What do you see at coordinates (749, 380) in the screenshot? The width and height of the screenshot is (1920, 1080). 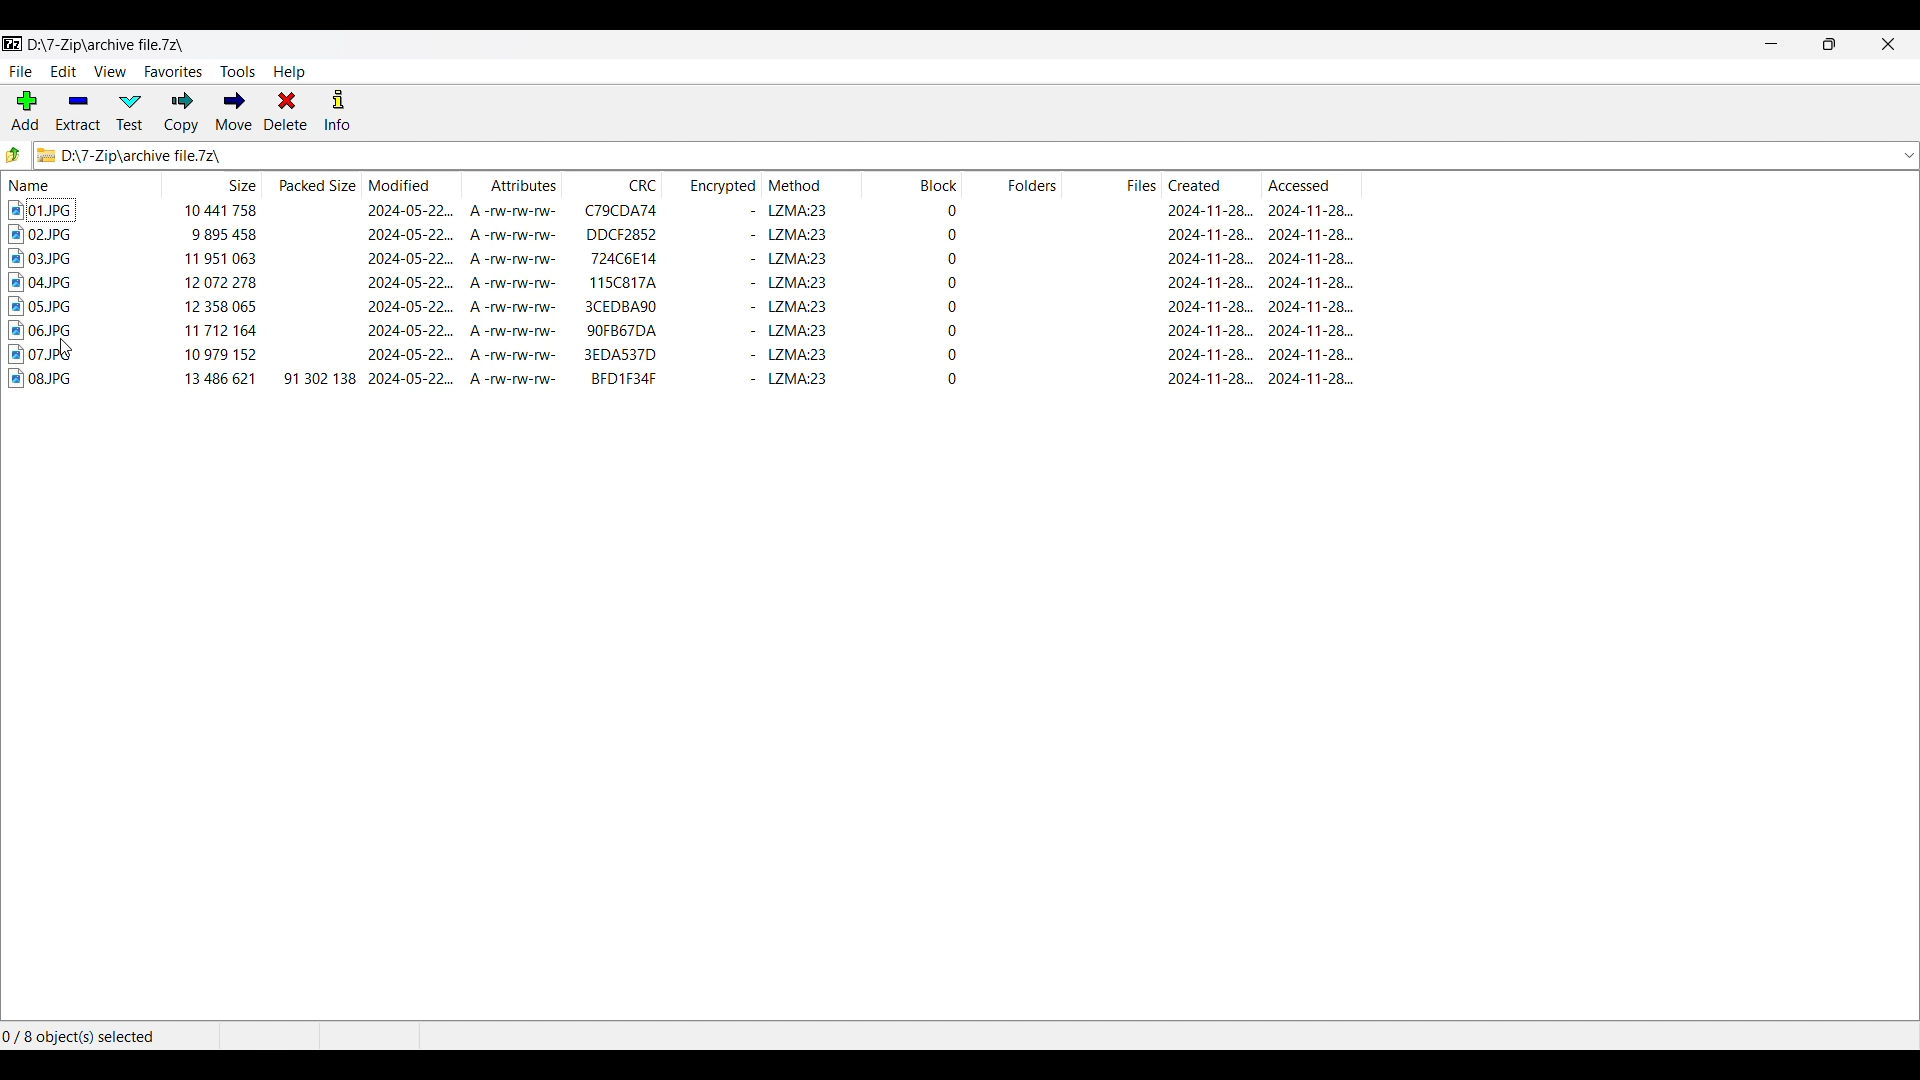 I see `encrypted status` at bounding box center [749, 380].